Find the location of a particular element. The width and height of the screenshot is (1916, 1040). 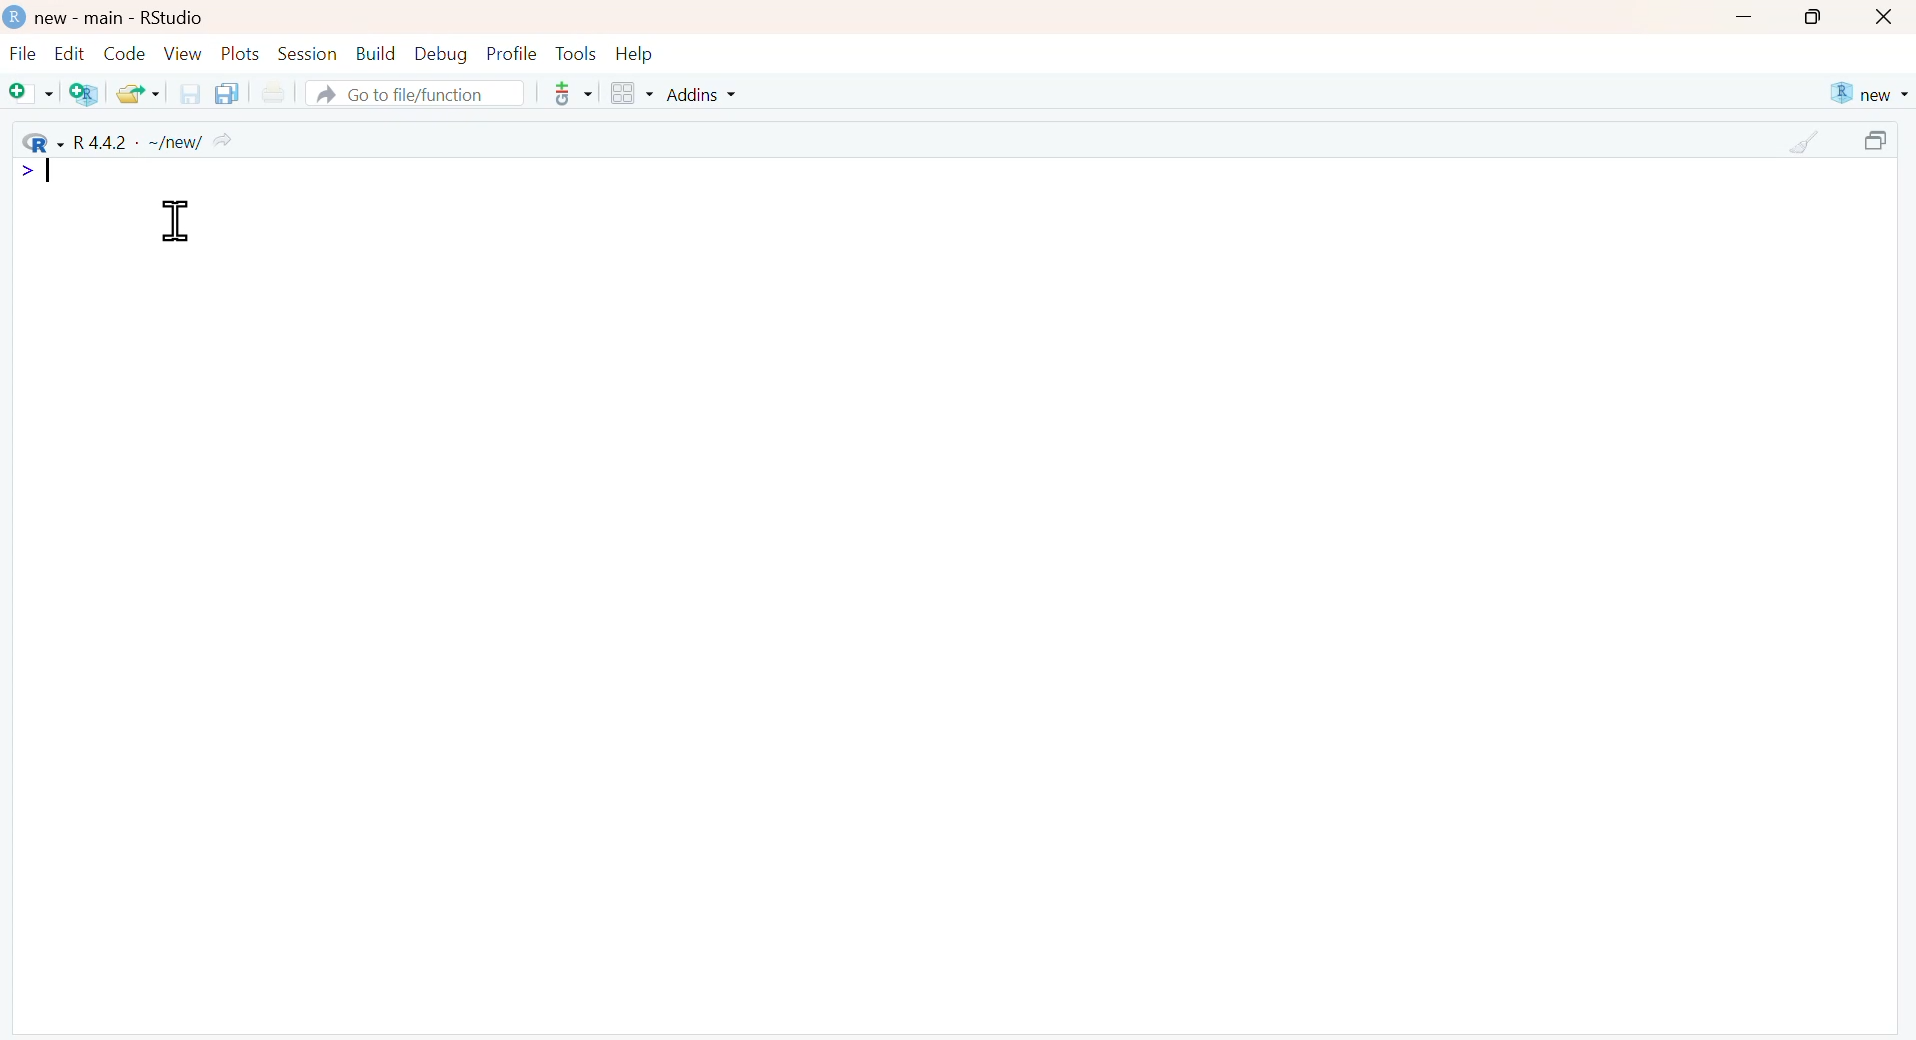

Create a project is located at coordinates (86, 93).